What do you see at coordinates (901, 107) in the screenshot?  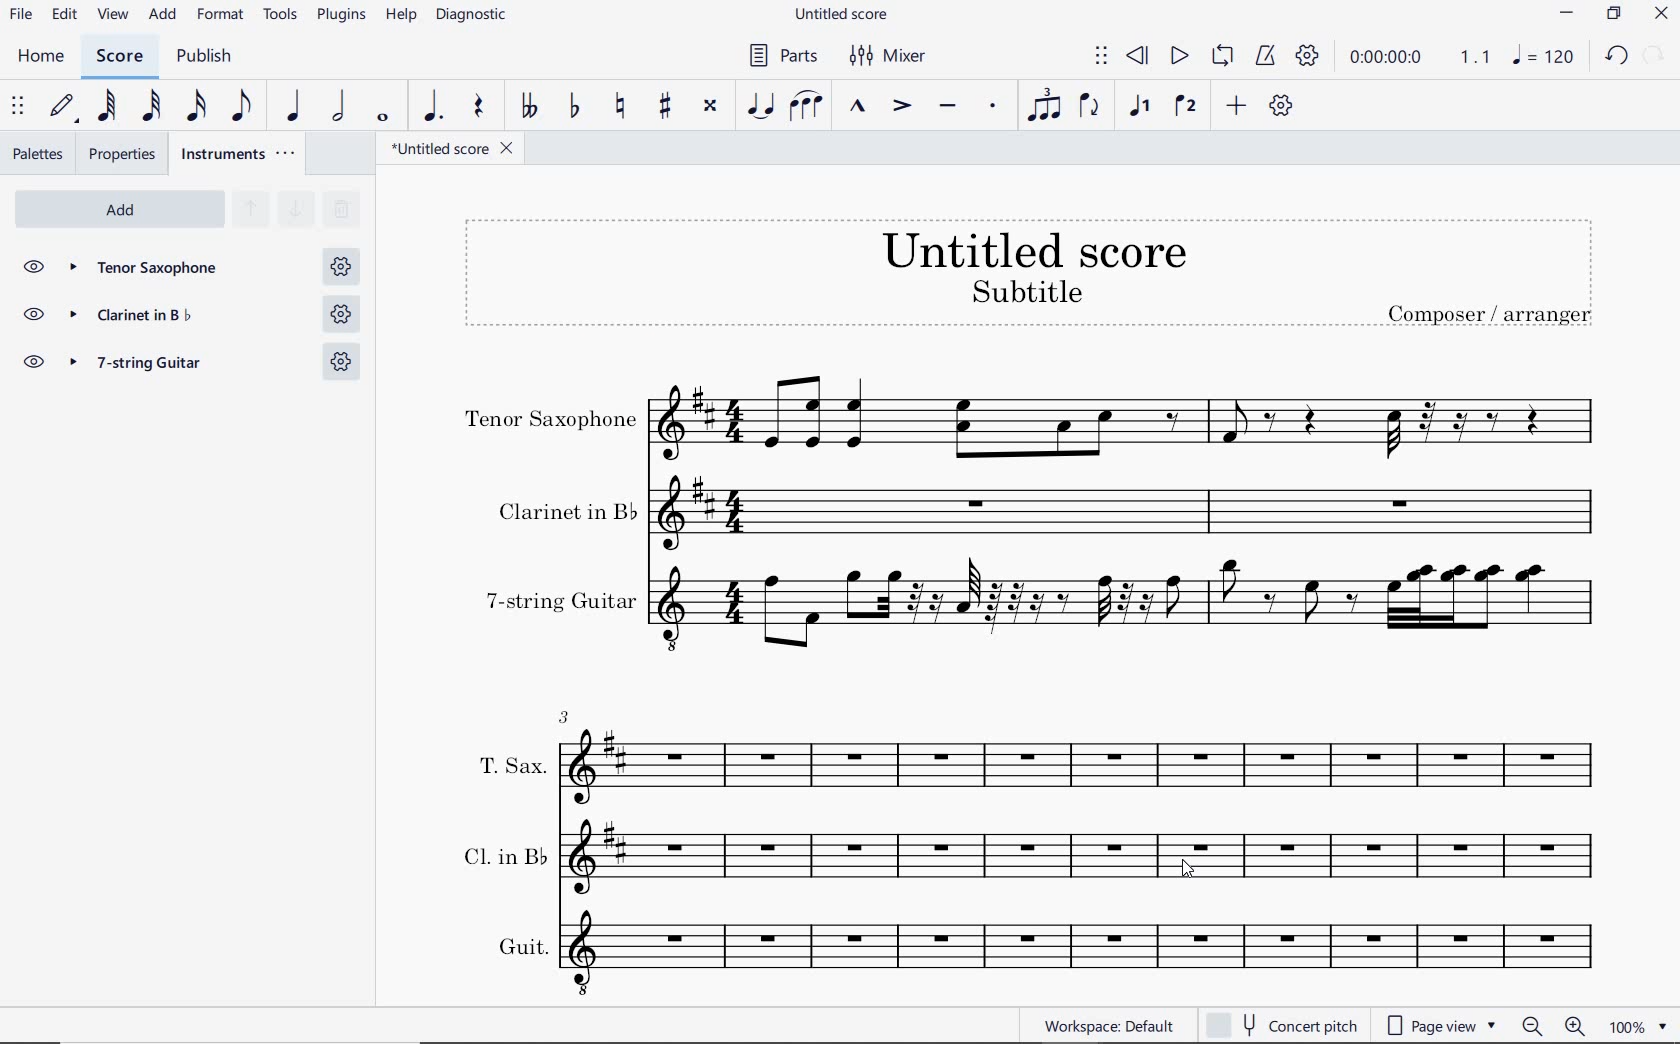 I see `ACCENT` at bounding box center [901, 107].